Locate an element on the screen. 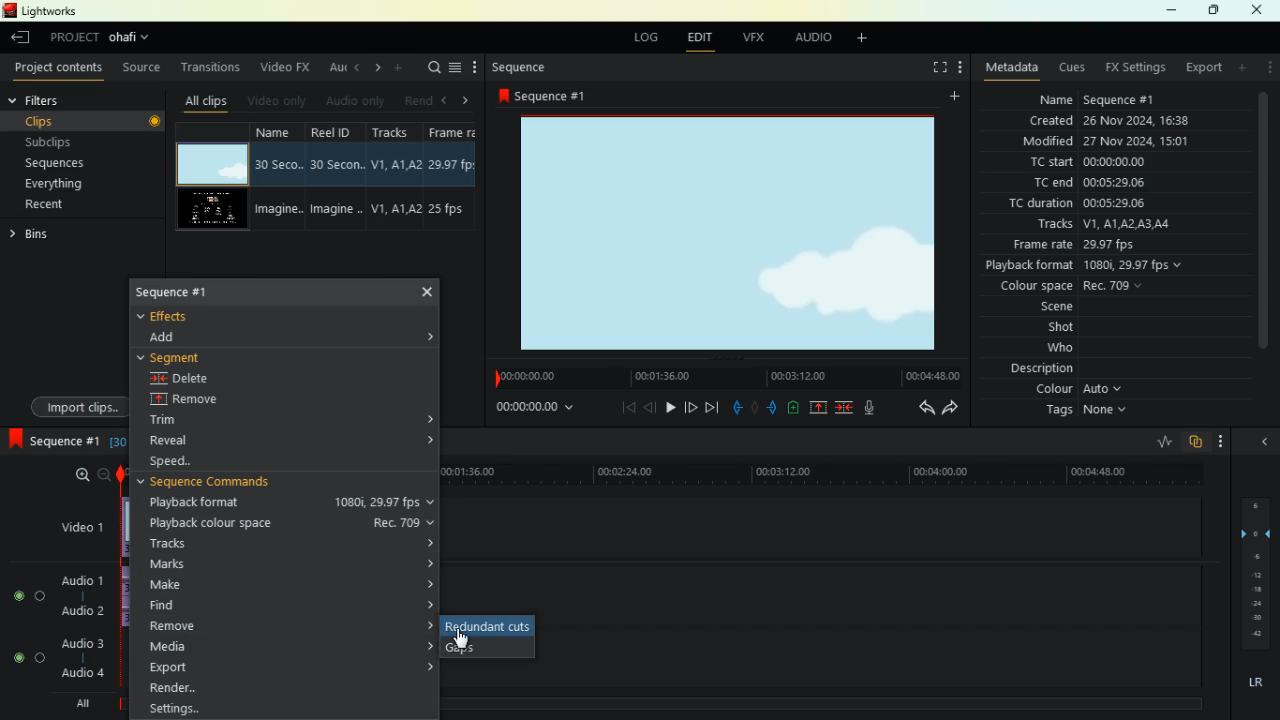 This screenshot has height=720, width=1280. back is located at coordinates (918, 408).